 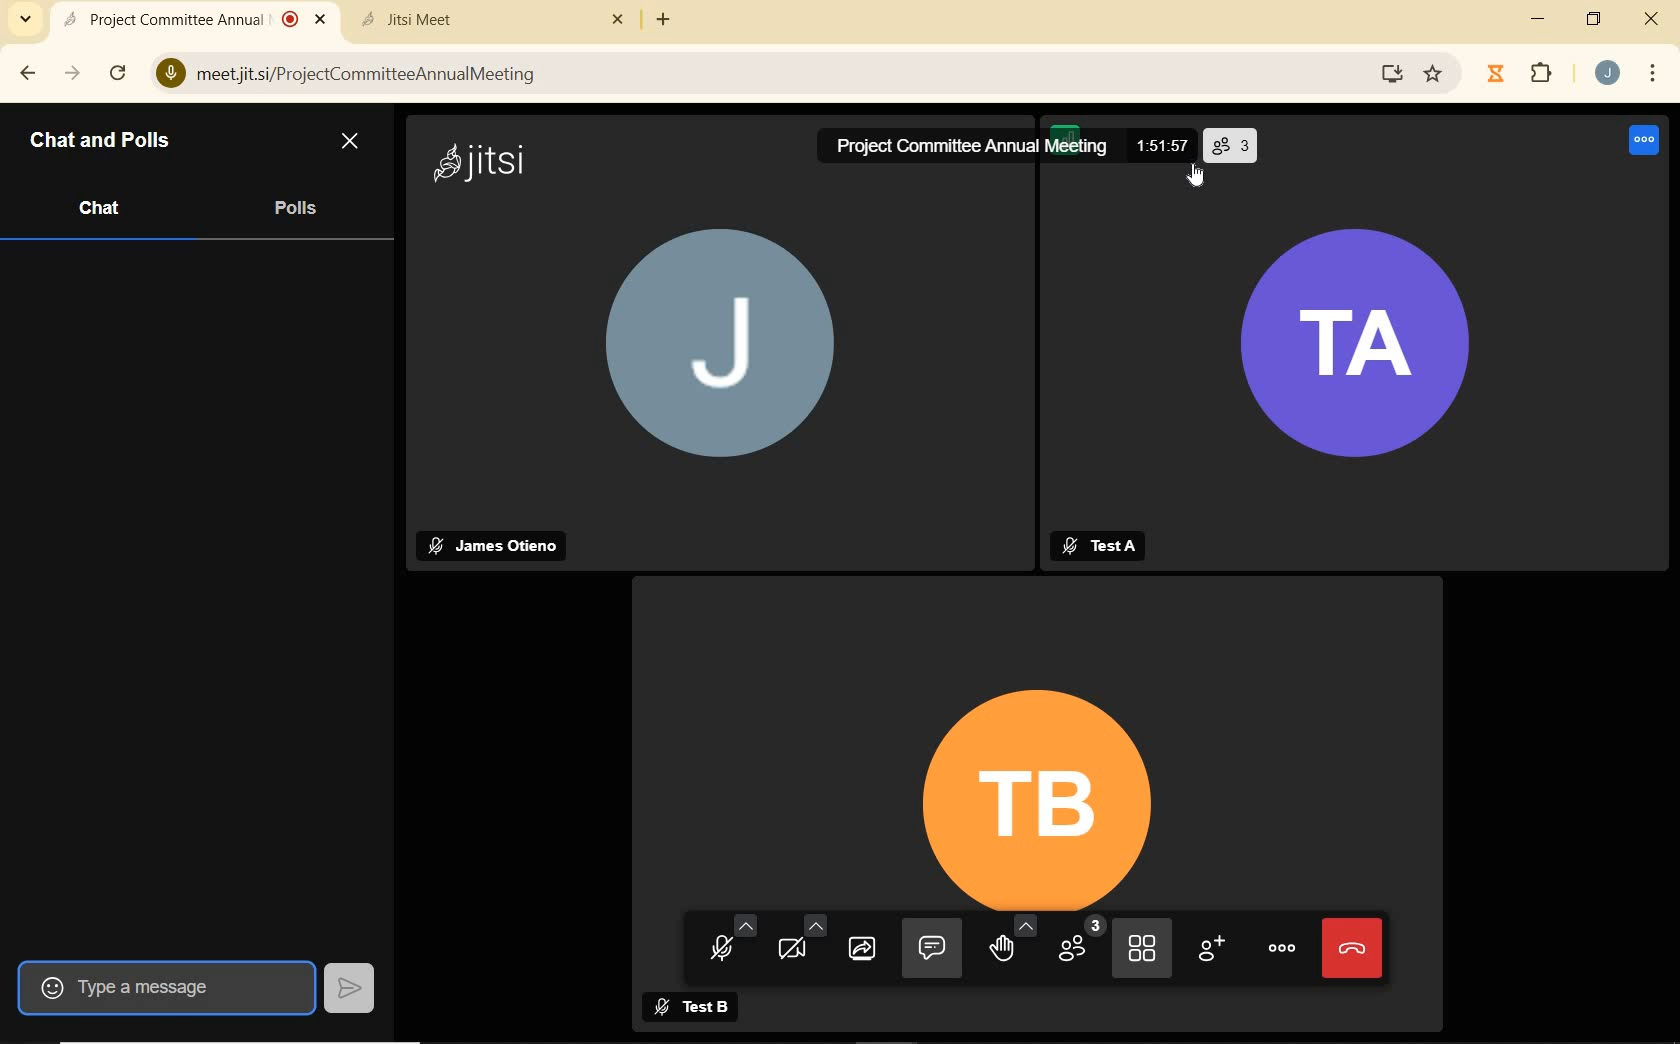 What do you see at coordinates (1494, 76) in the screenshot?
I see `Timer` at bounding box center [1494, 76].